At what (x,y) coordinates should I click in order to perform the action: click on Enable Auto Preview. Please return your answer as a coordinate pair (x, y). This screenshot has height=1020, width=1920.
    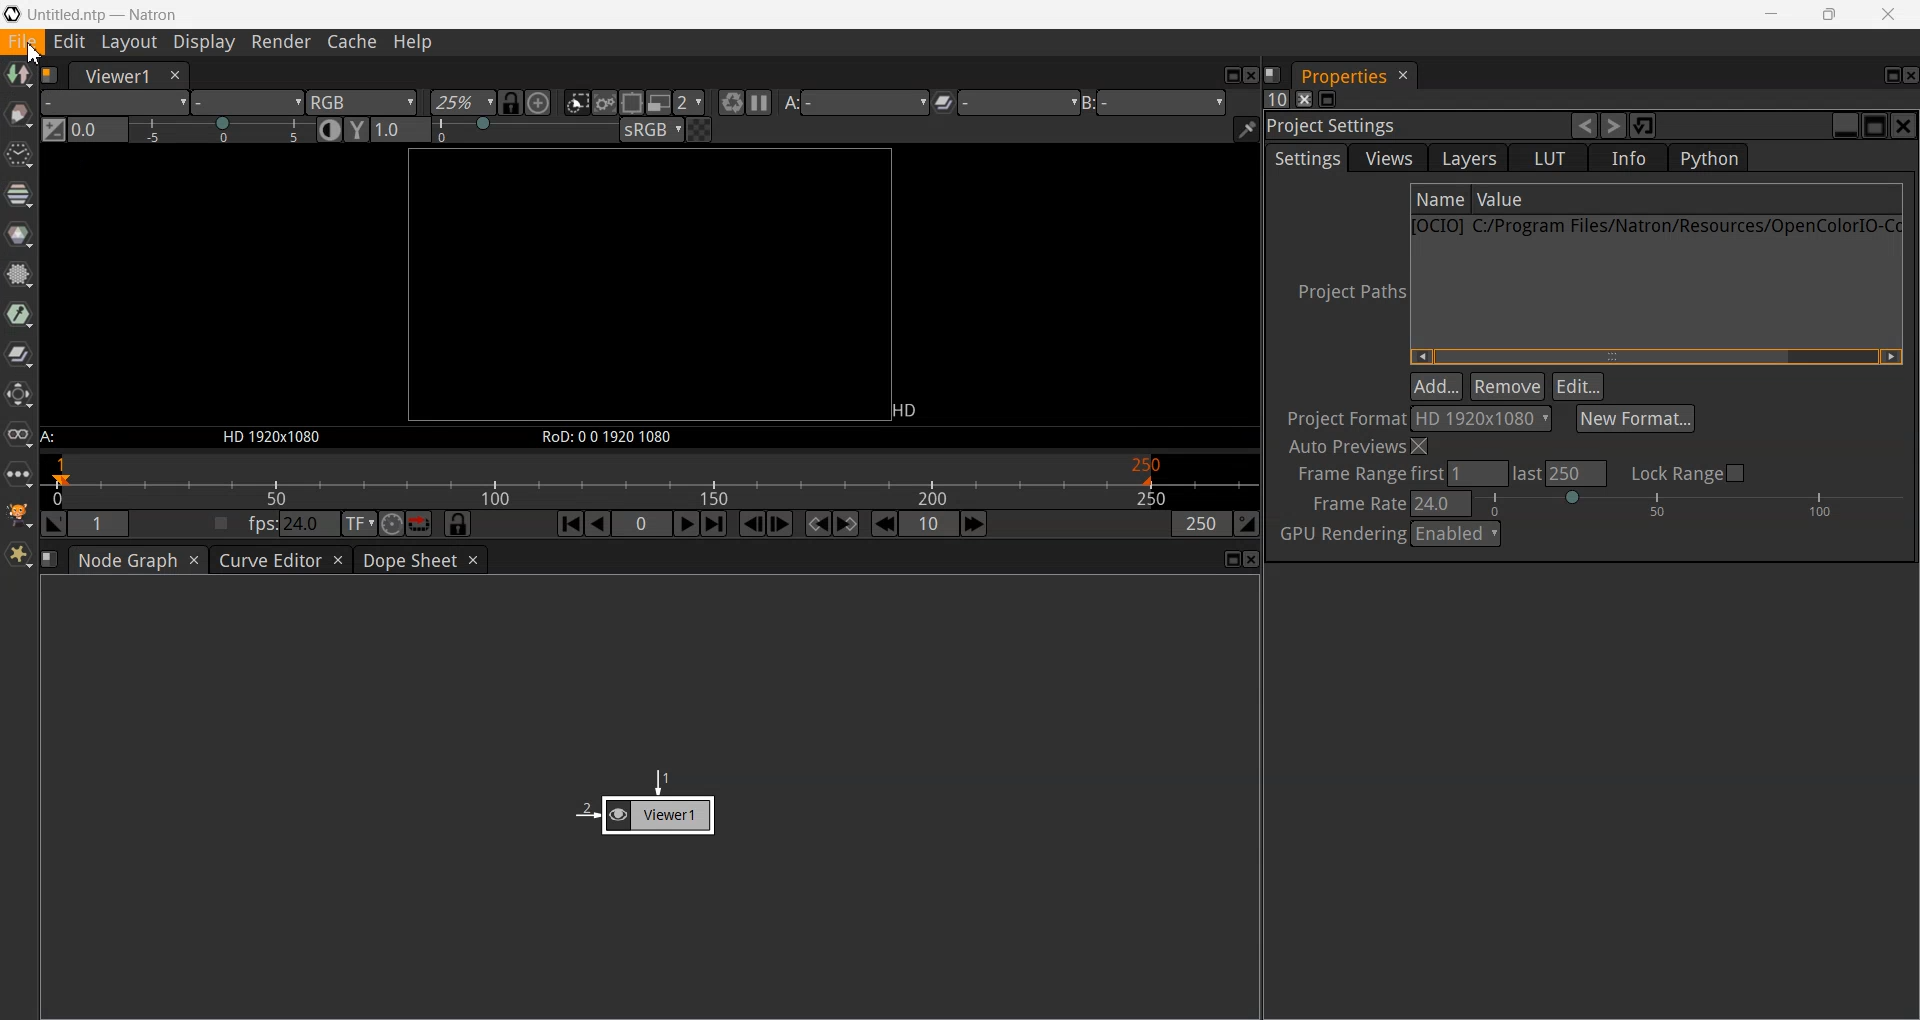
    Looking at the image, I should click on (1361, 448).